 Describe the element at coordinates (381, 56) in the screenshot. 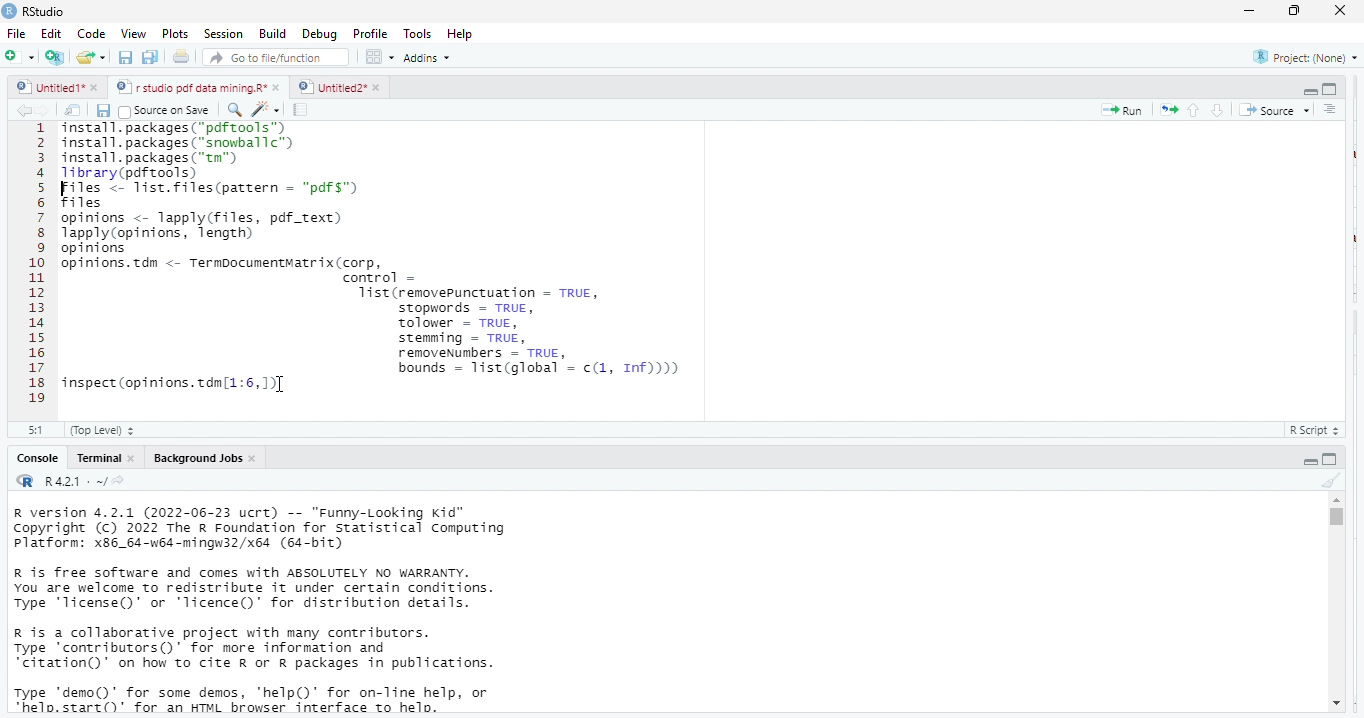

I see `options` at that location.